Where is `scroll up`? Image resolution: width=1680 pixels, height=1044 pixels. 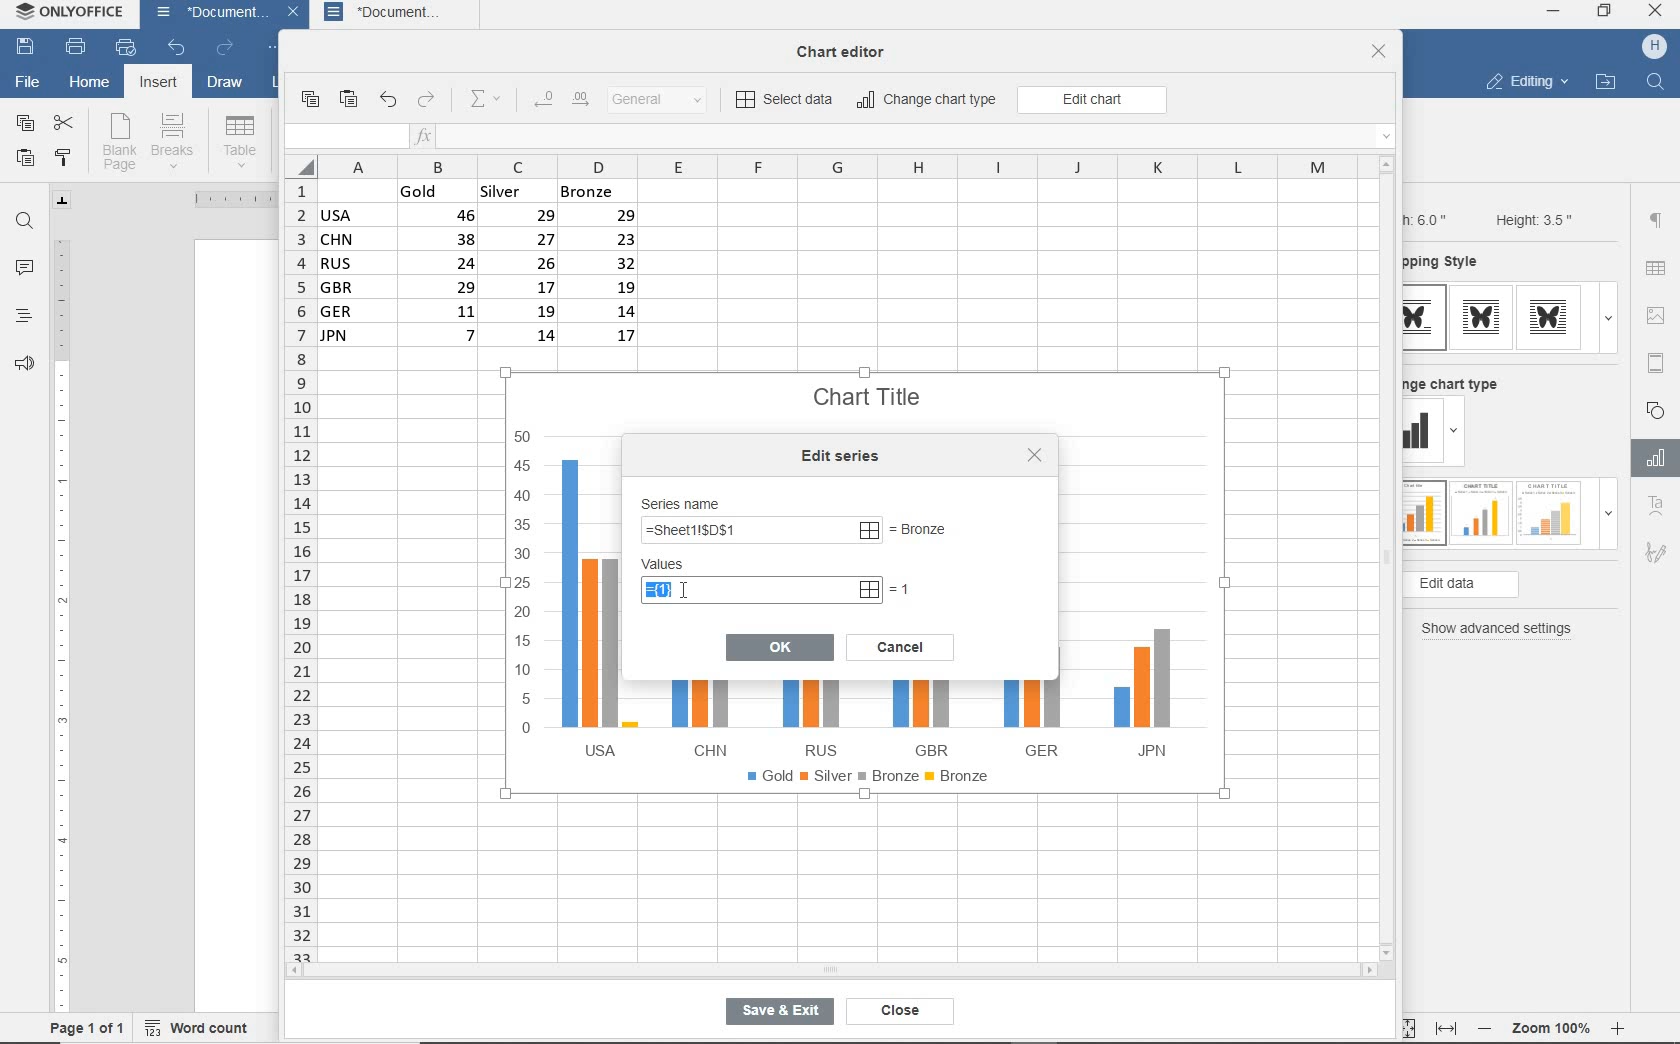 scroll up is located at coordinates (1387, 164).